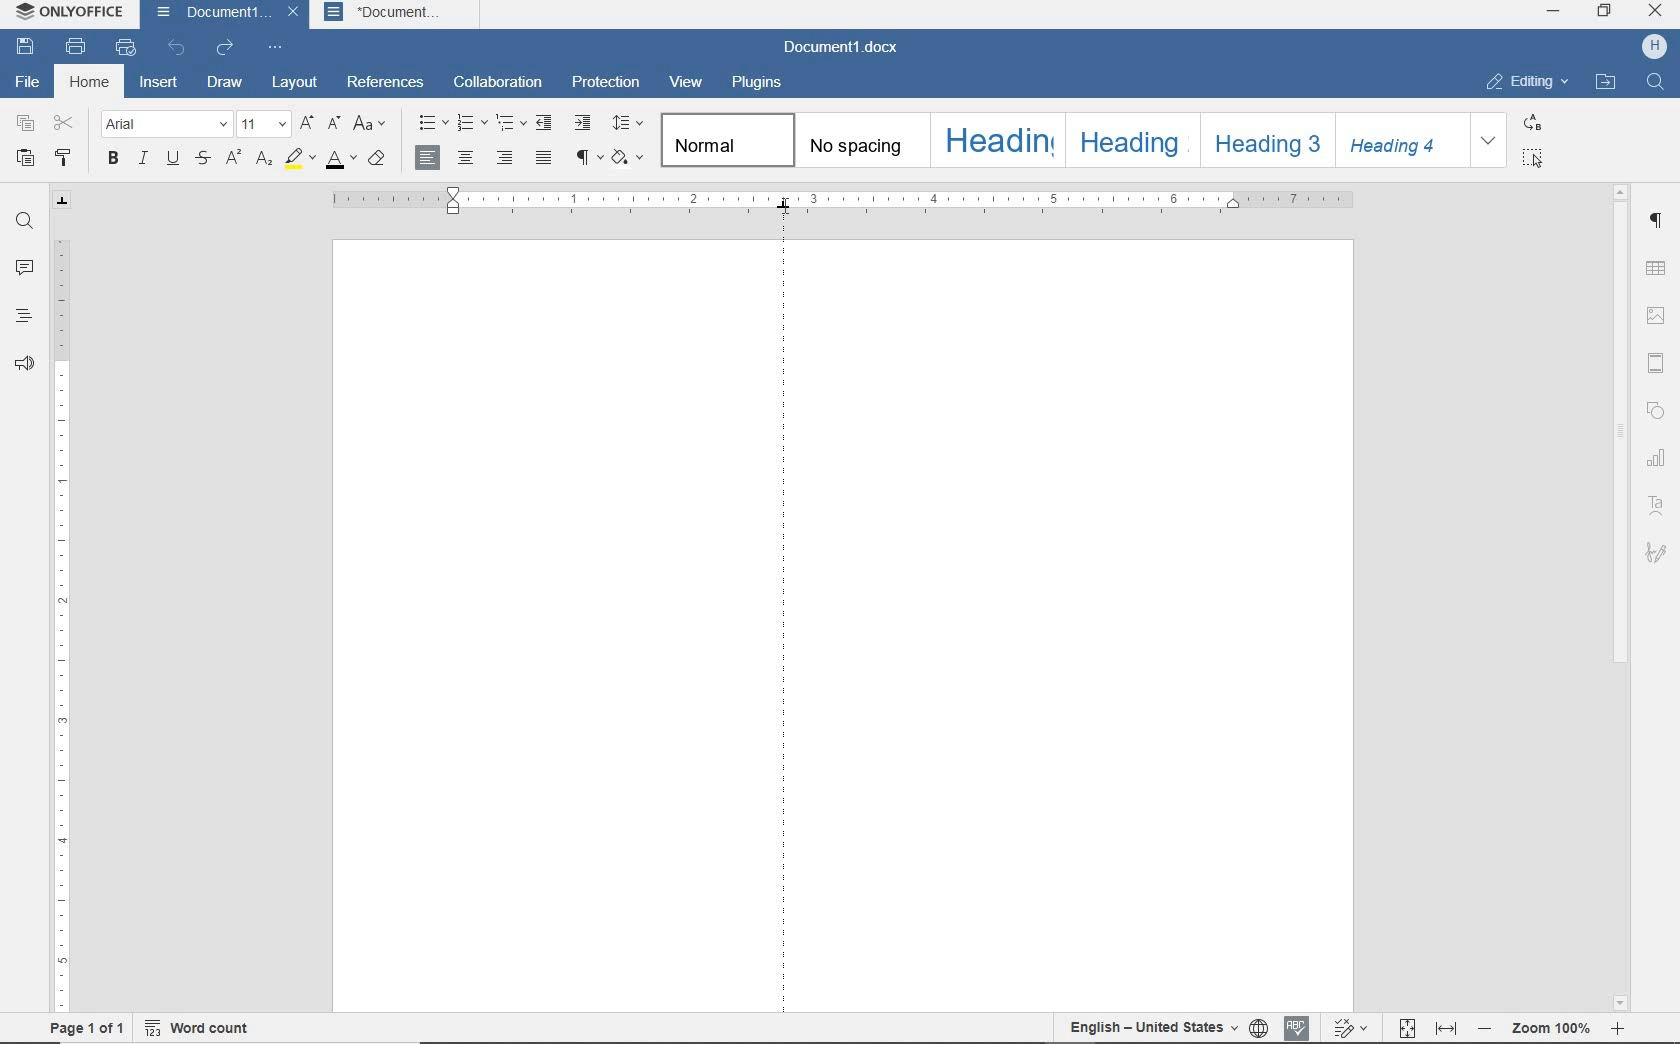  I want to click on HEADING 1, so click(995, 139).